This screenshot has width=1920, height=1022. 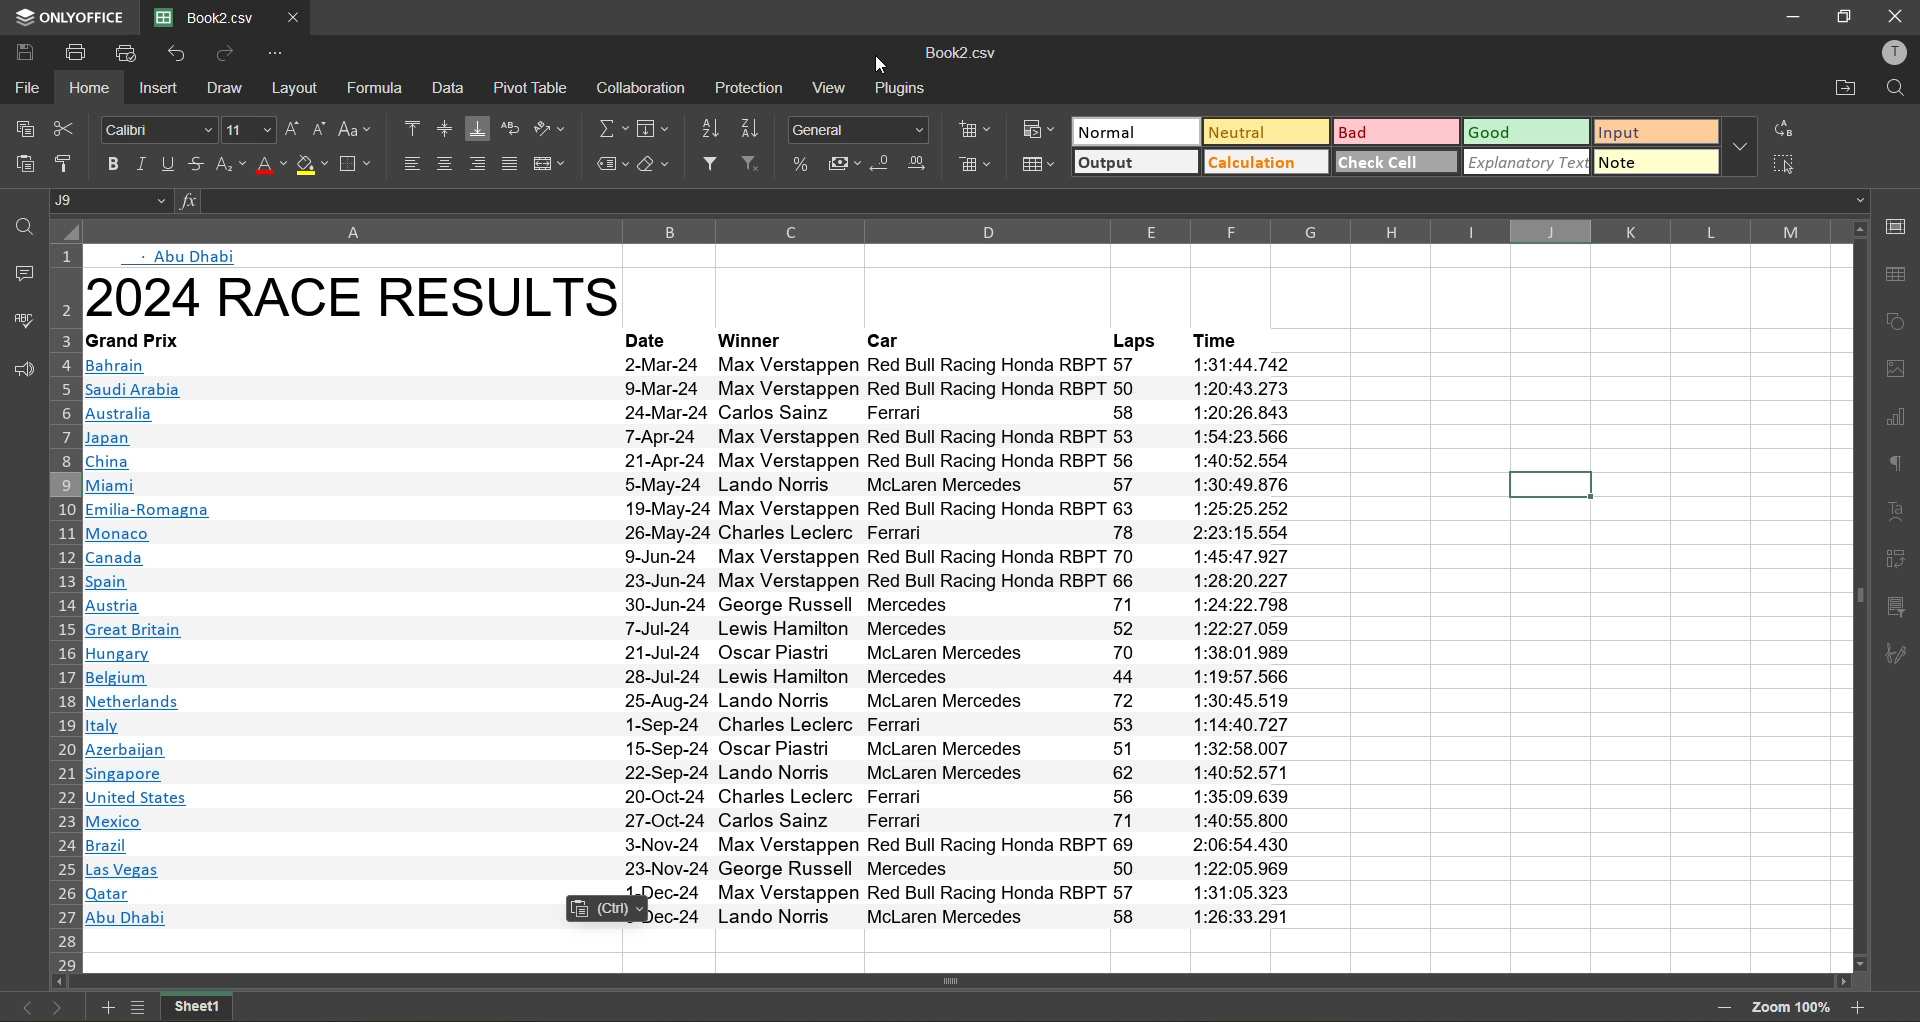 What do you see at coordinates (691, 629) in the screenshot?
I see `text info` at bounding box center [691, 629].